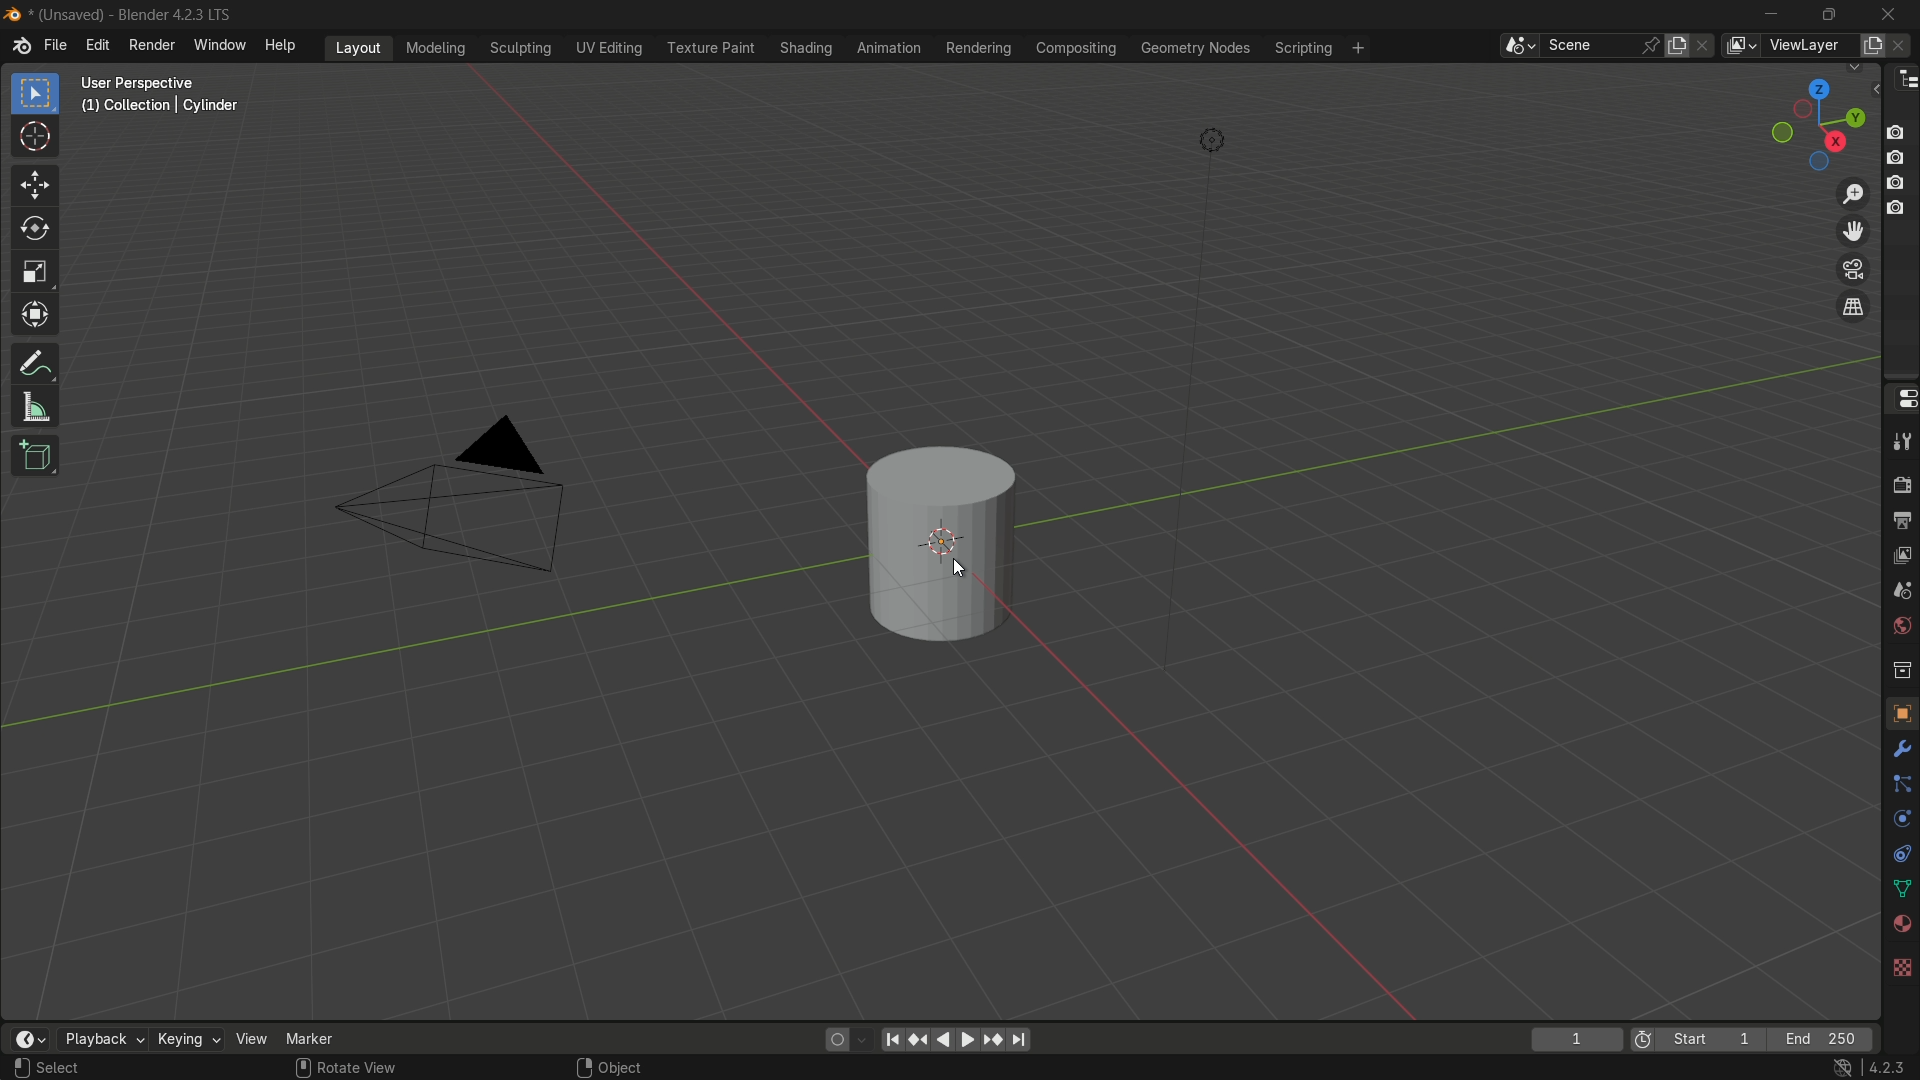 The width and height of the screenshot is (1920, 1080). Describe the element at coordinates (917, 1039) in the screenshot. I see `jump to keyframe` at that location.